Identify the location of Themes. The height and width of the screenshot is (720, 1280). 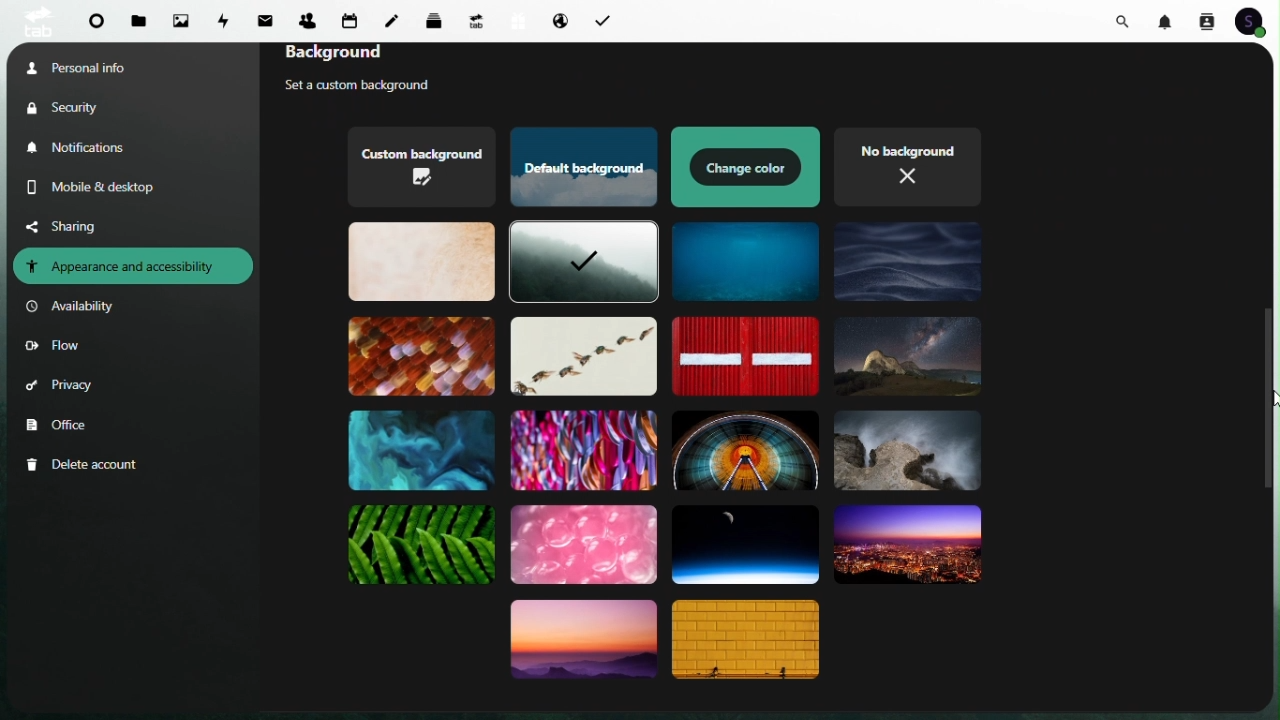
(745, 449).